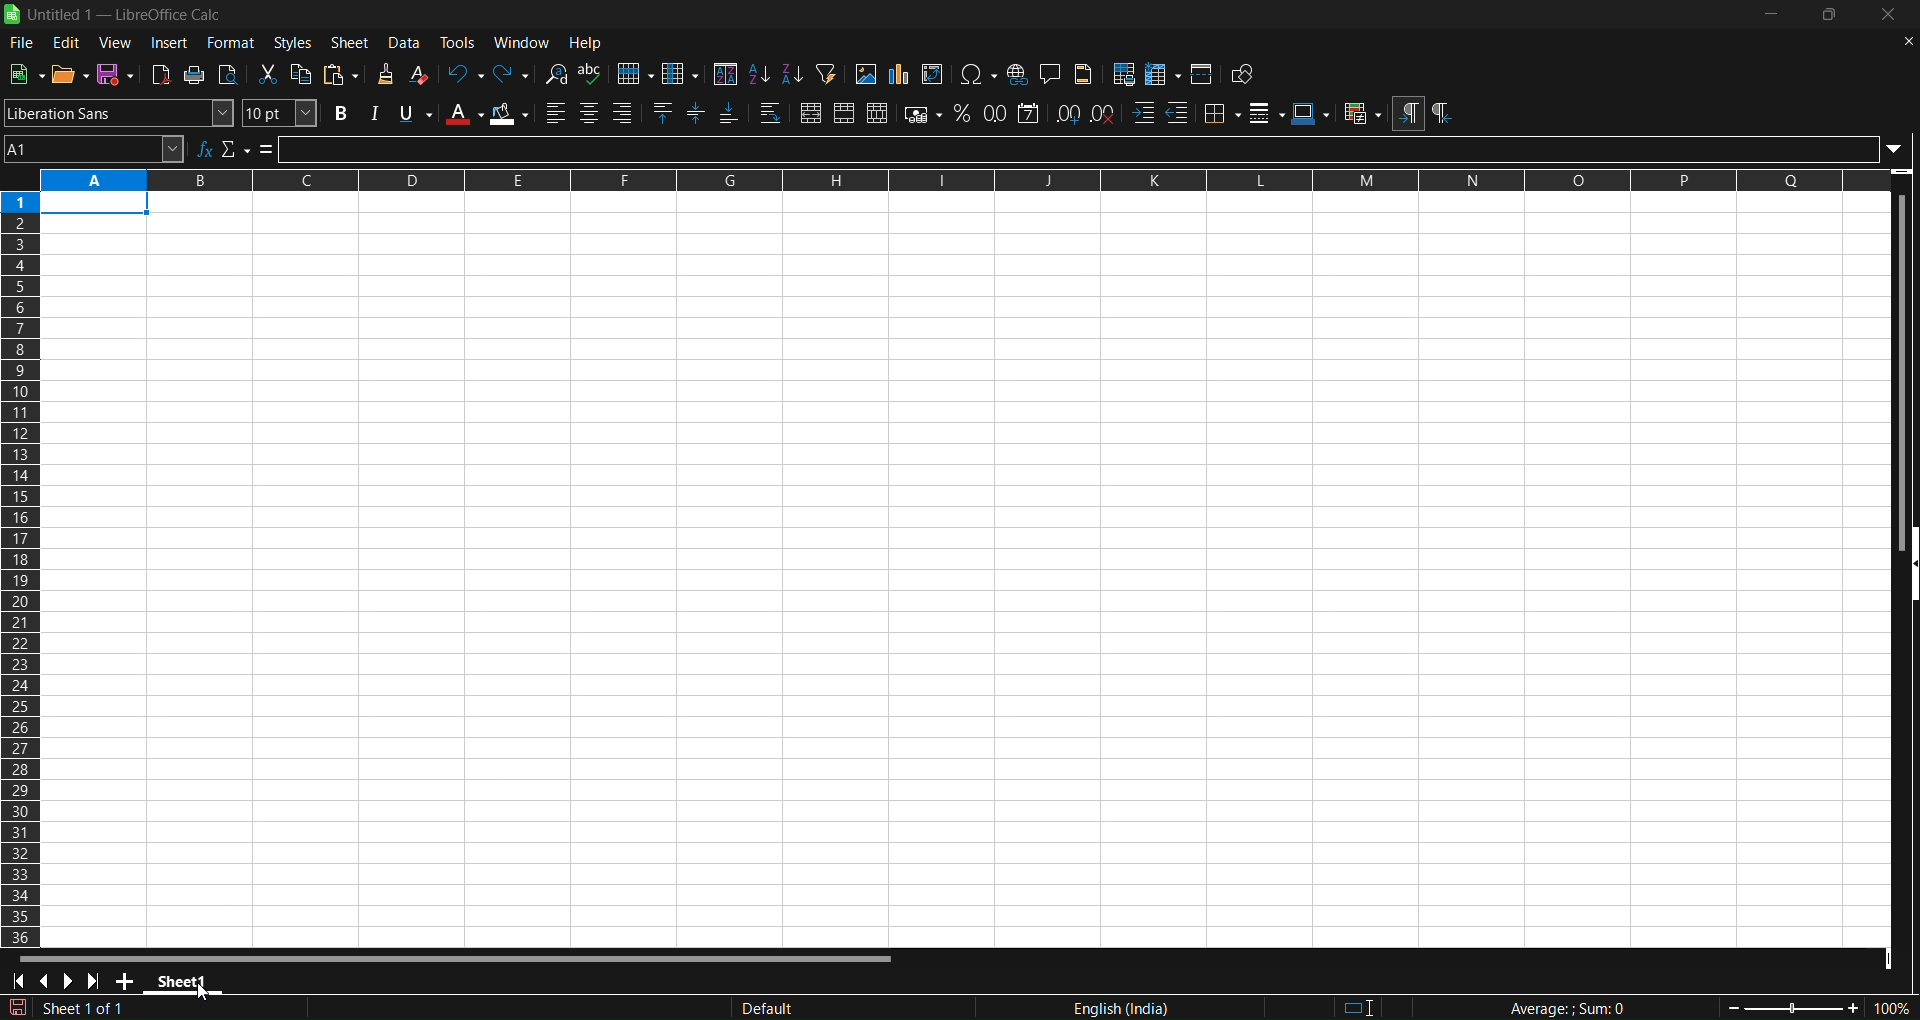 The height and width of the screenshot is (1020, 1920). I want to click on clear direct formatting, so click(421, 74).